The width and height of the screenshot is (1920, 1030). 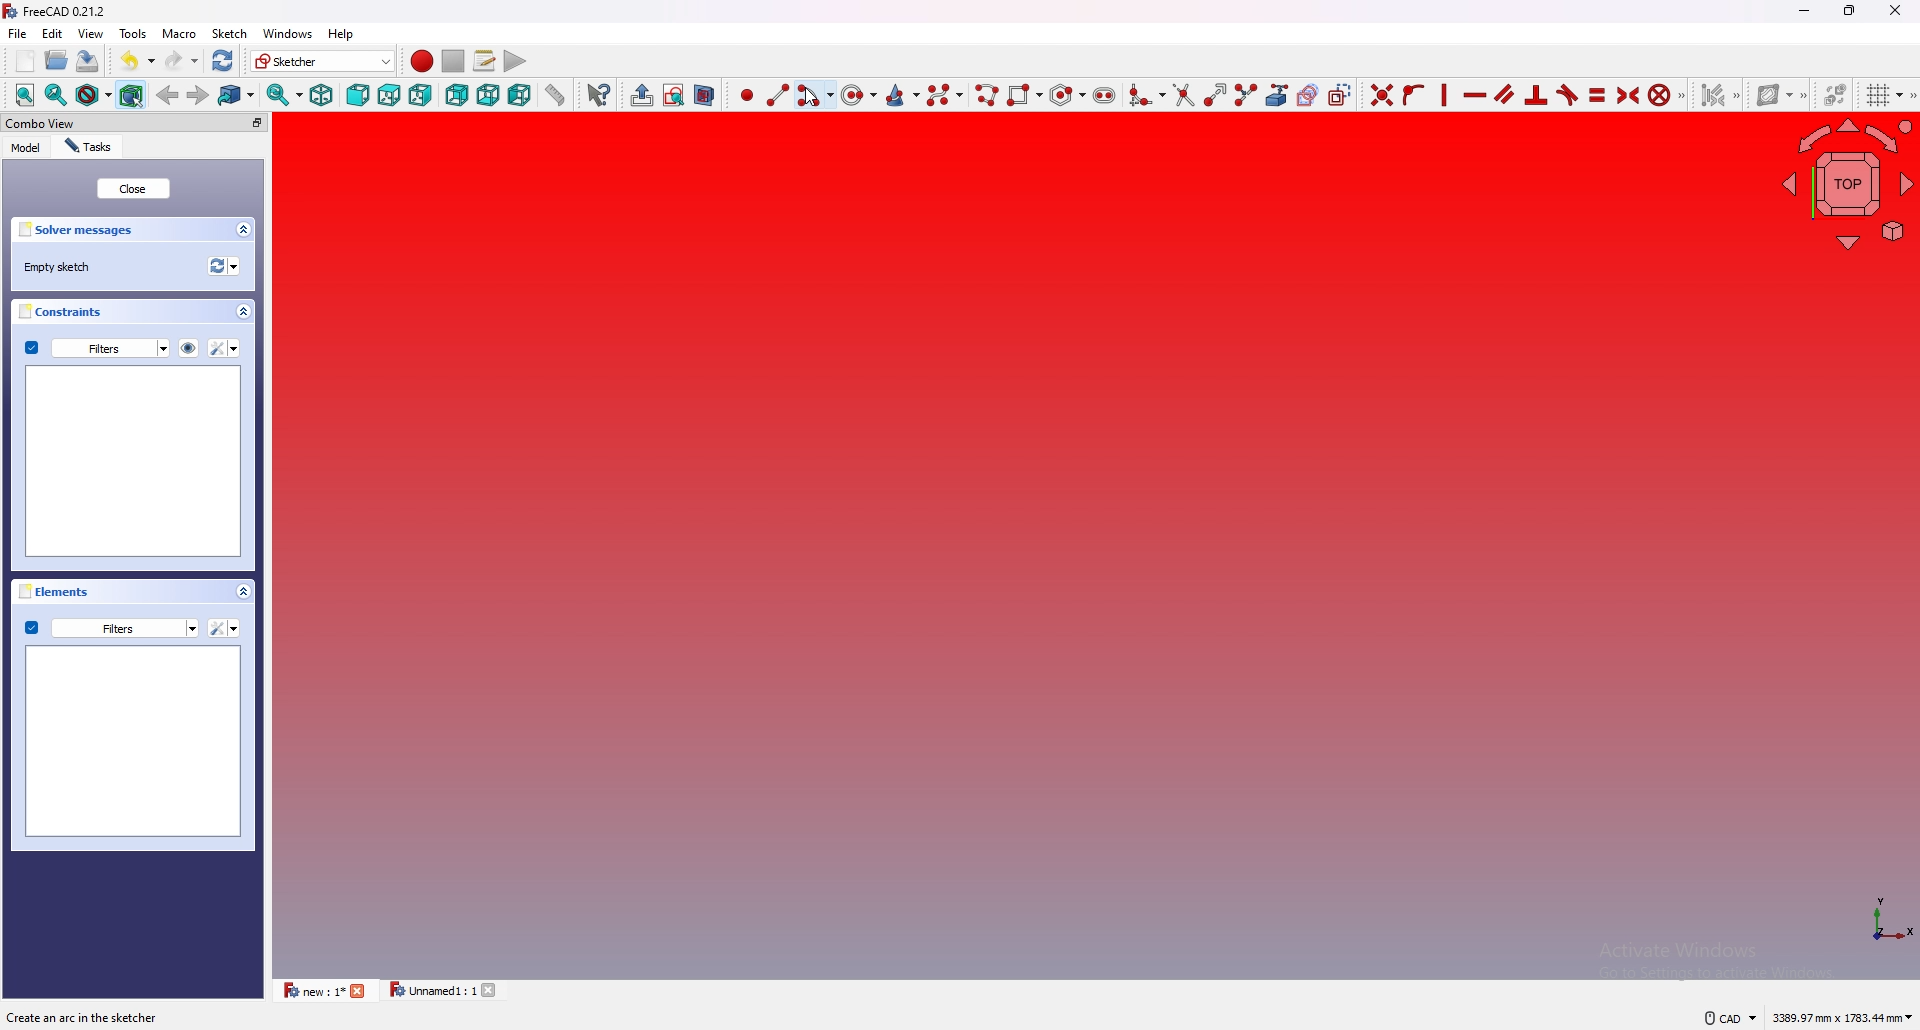 I want to click on stop macro, so click(x=454, y=61).